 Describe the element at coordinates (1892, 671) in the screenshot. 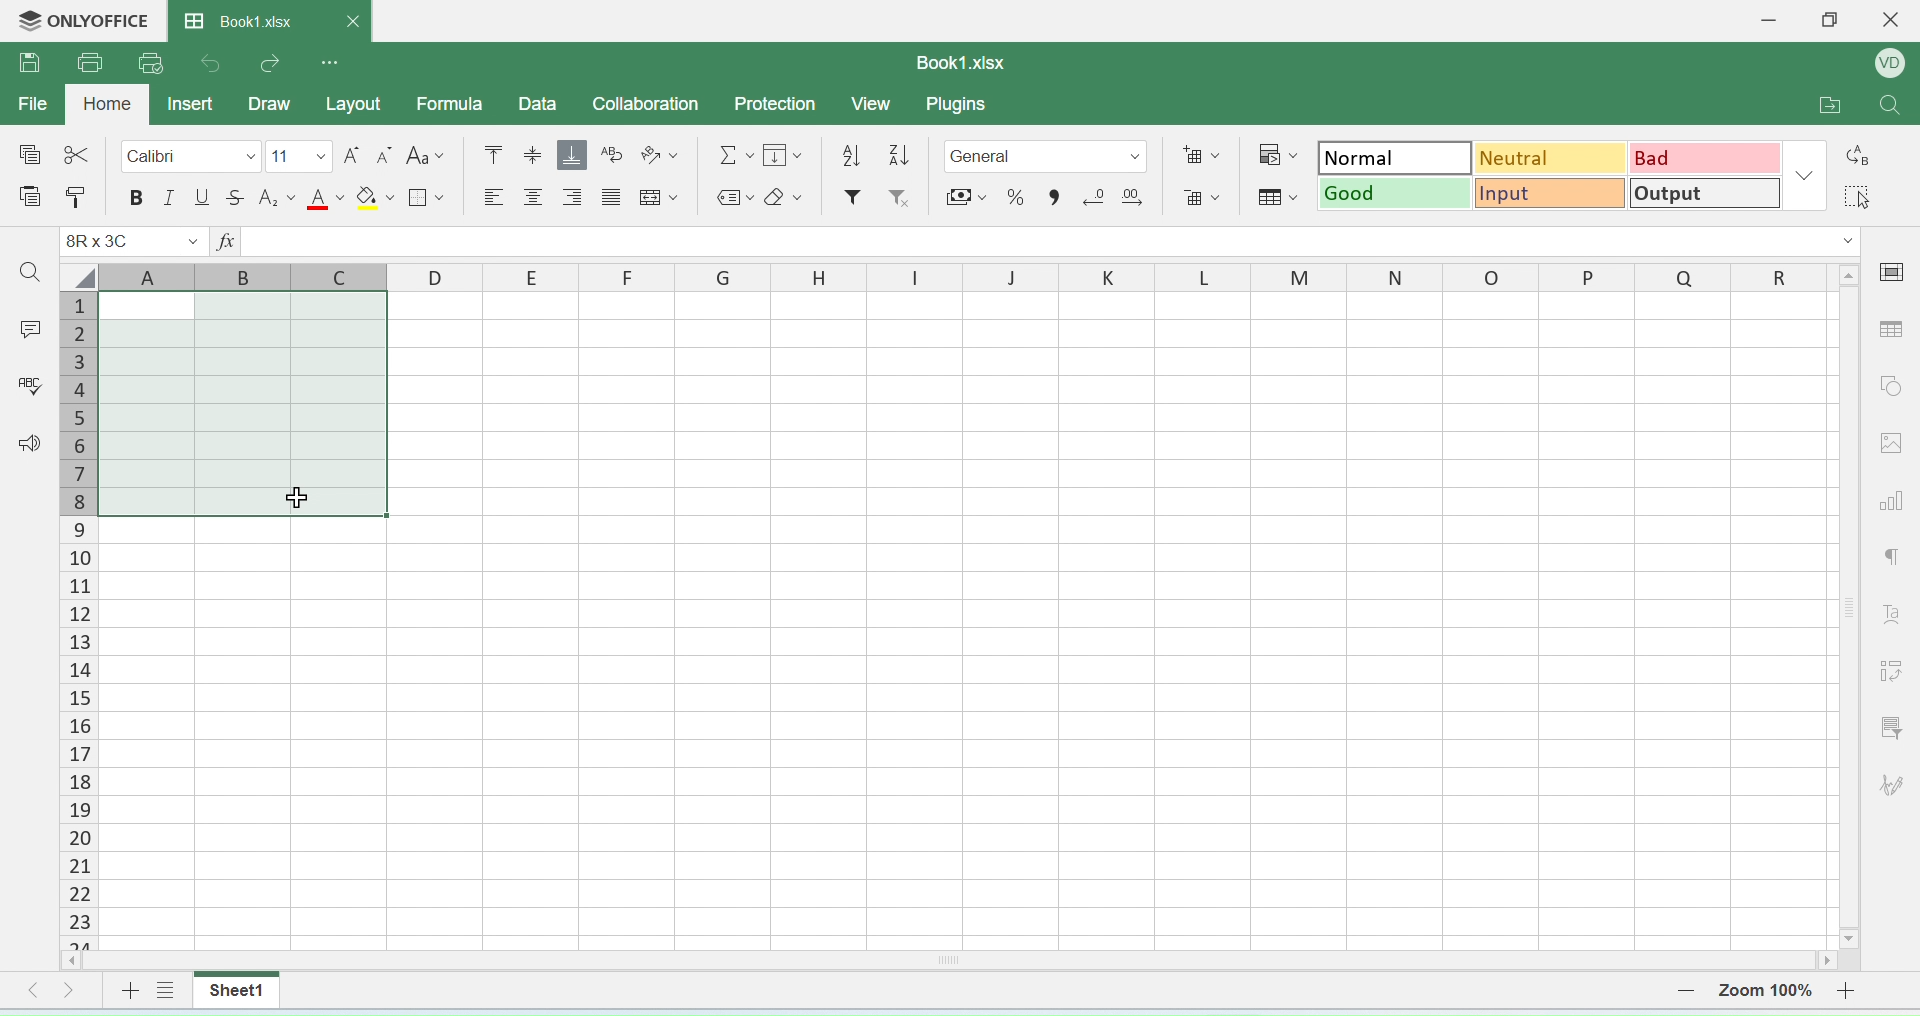

I see `adjust cells` at that location.